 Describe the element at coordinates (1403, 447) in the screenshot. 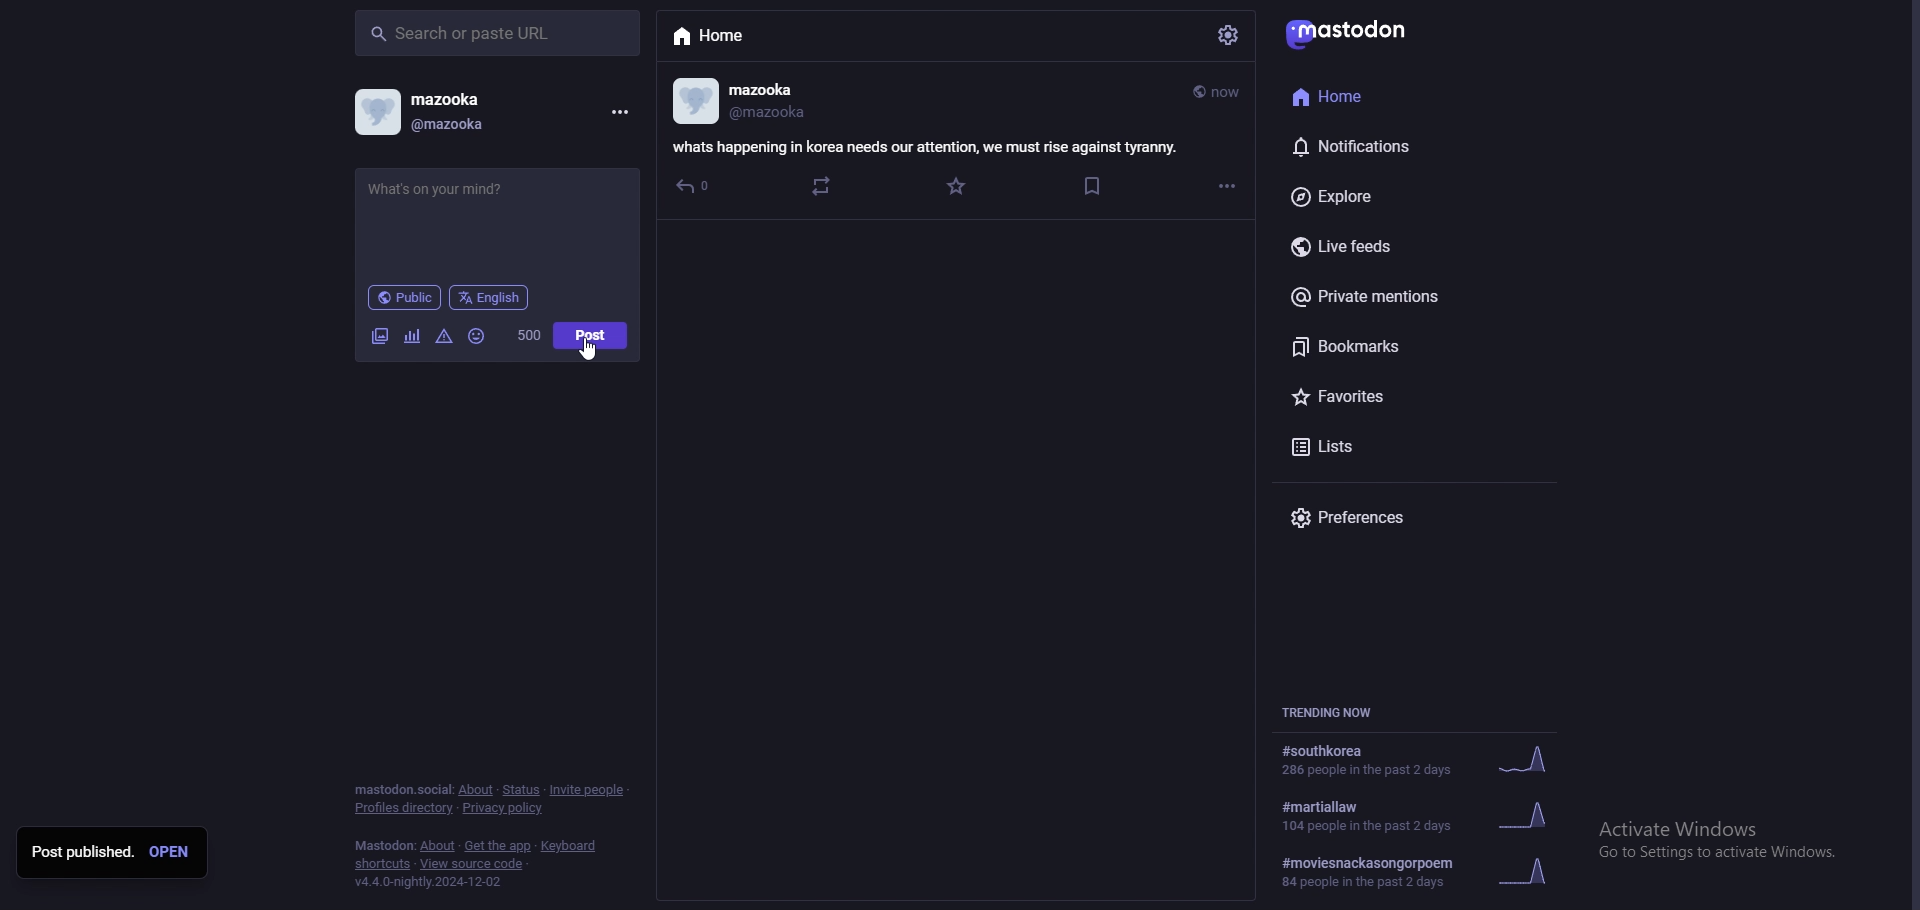

I see `lists` at that location.